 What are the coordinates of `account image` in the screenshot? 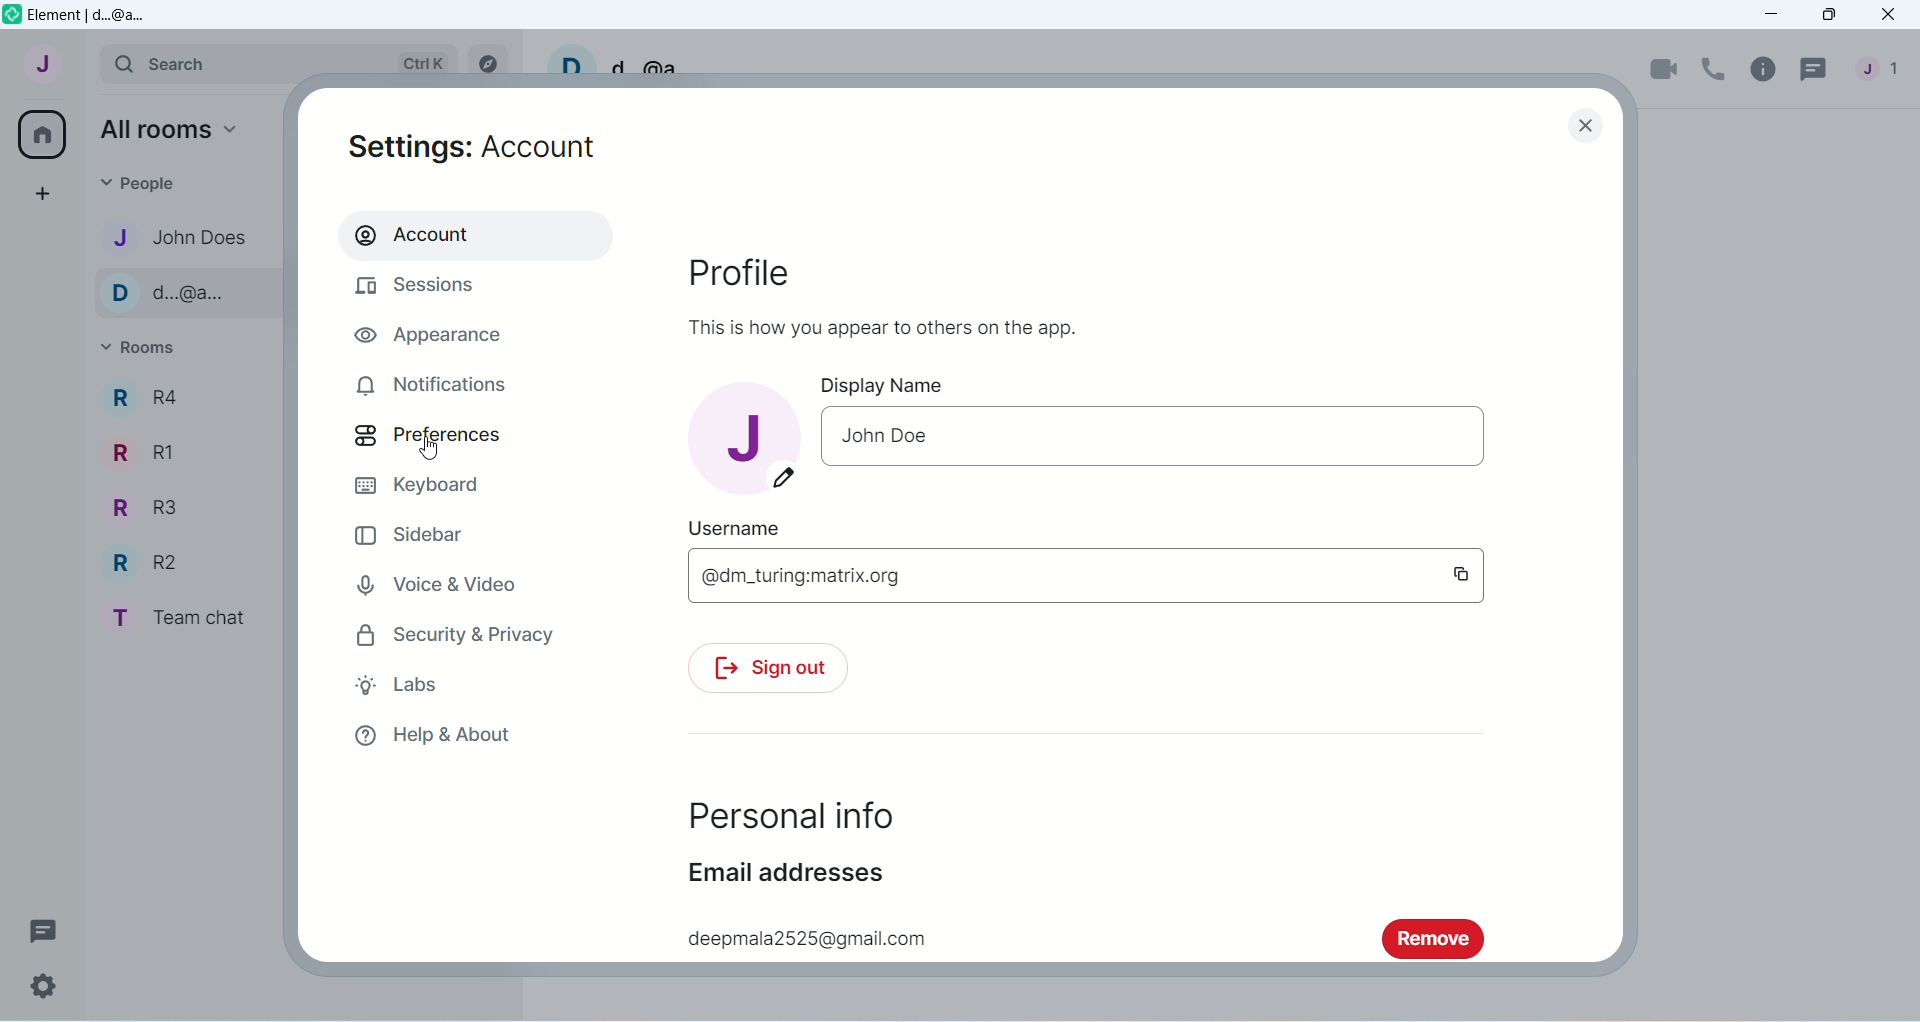 It's located at (746, 432).